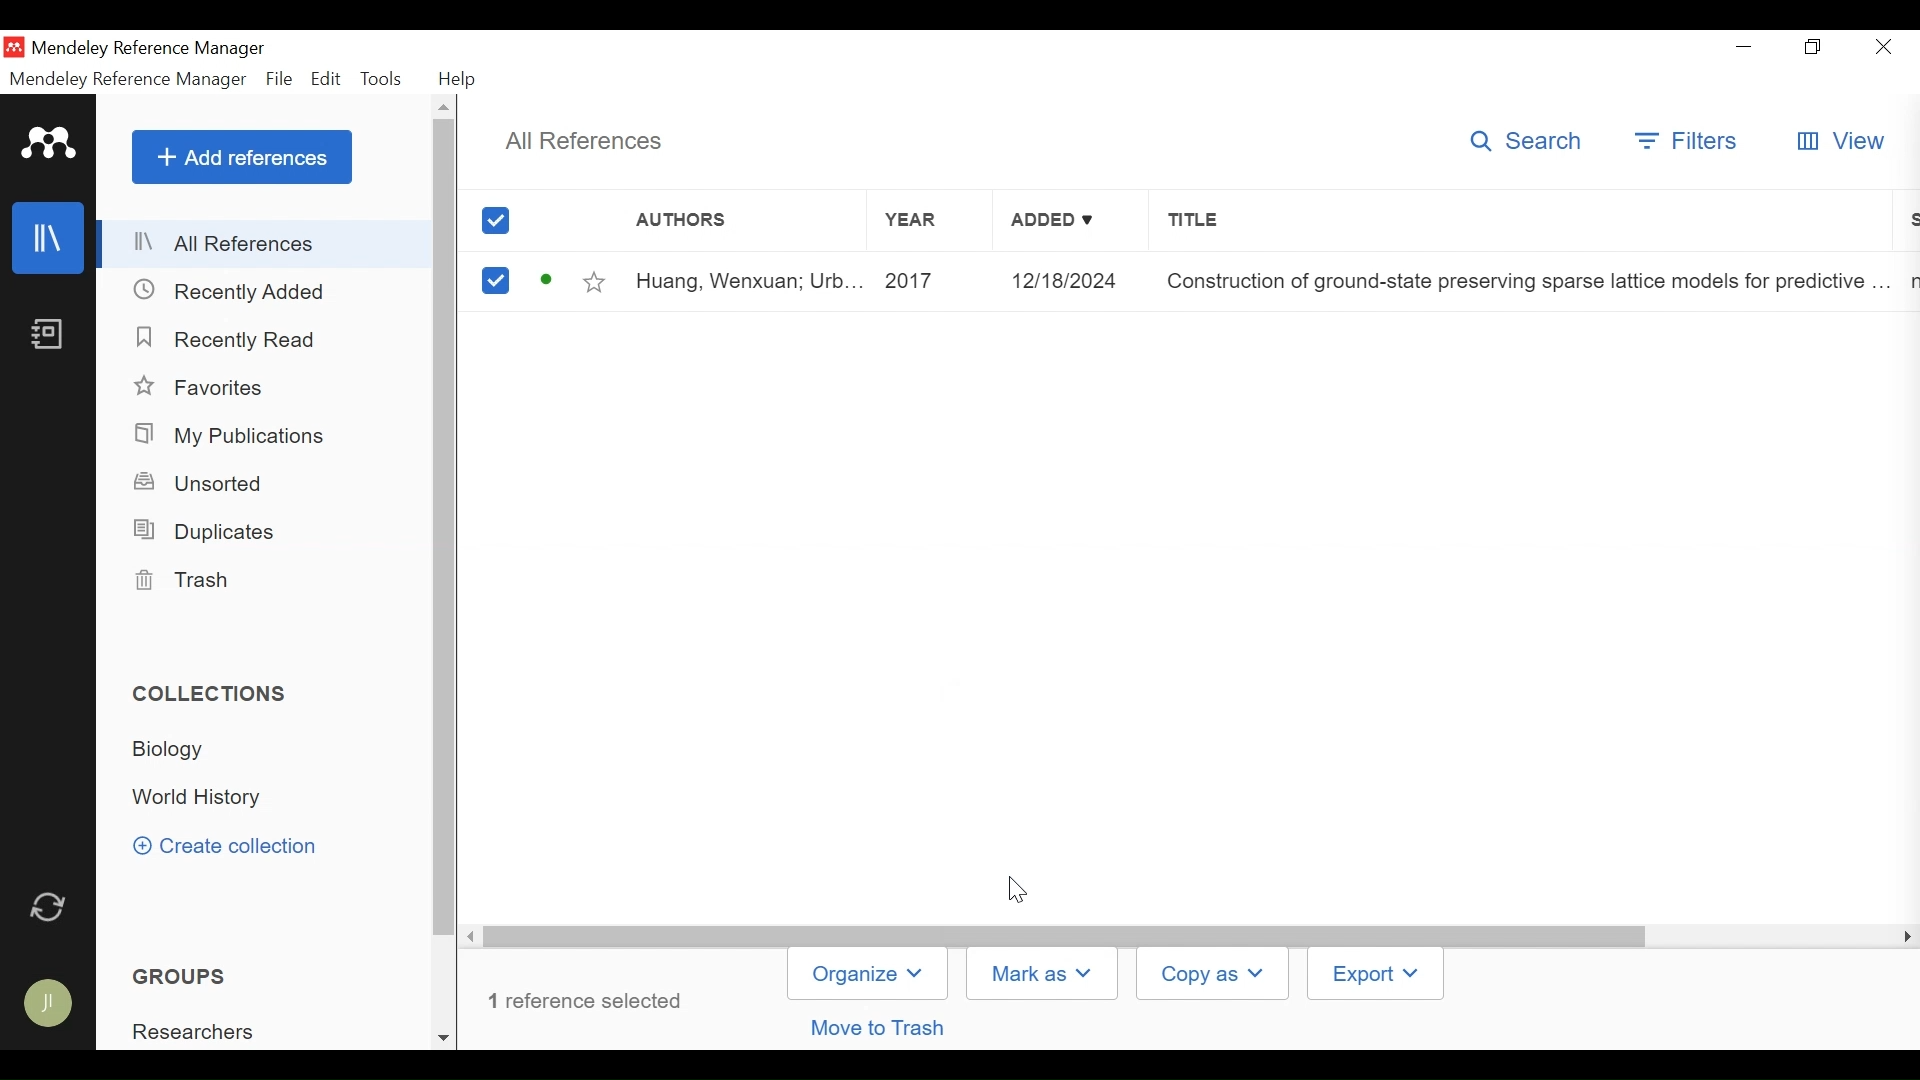  Describe the element at coordinates (238, 846) in the screenshot. I see `Create Collection` at that location.